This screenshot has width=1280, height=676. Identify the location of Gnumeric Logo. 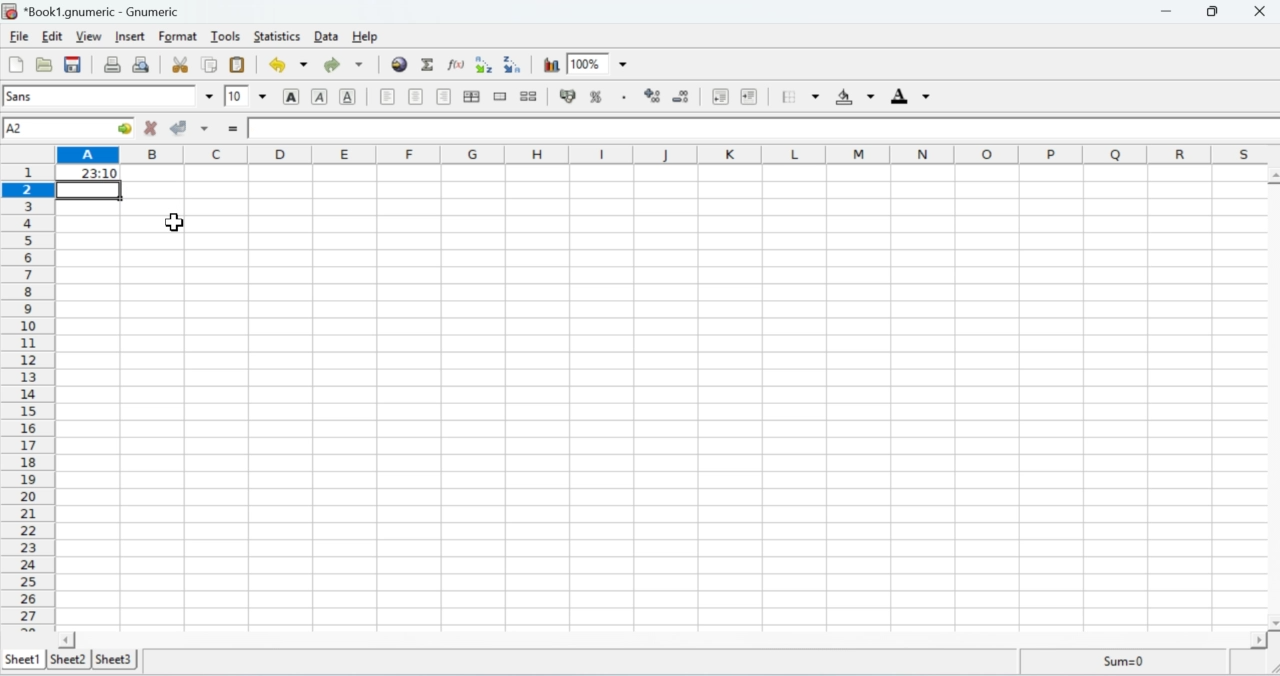
(12, 11).